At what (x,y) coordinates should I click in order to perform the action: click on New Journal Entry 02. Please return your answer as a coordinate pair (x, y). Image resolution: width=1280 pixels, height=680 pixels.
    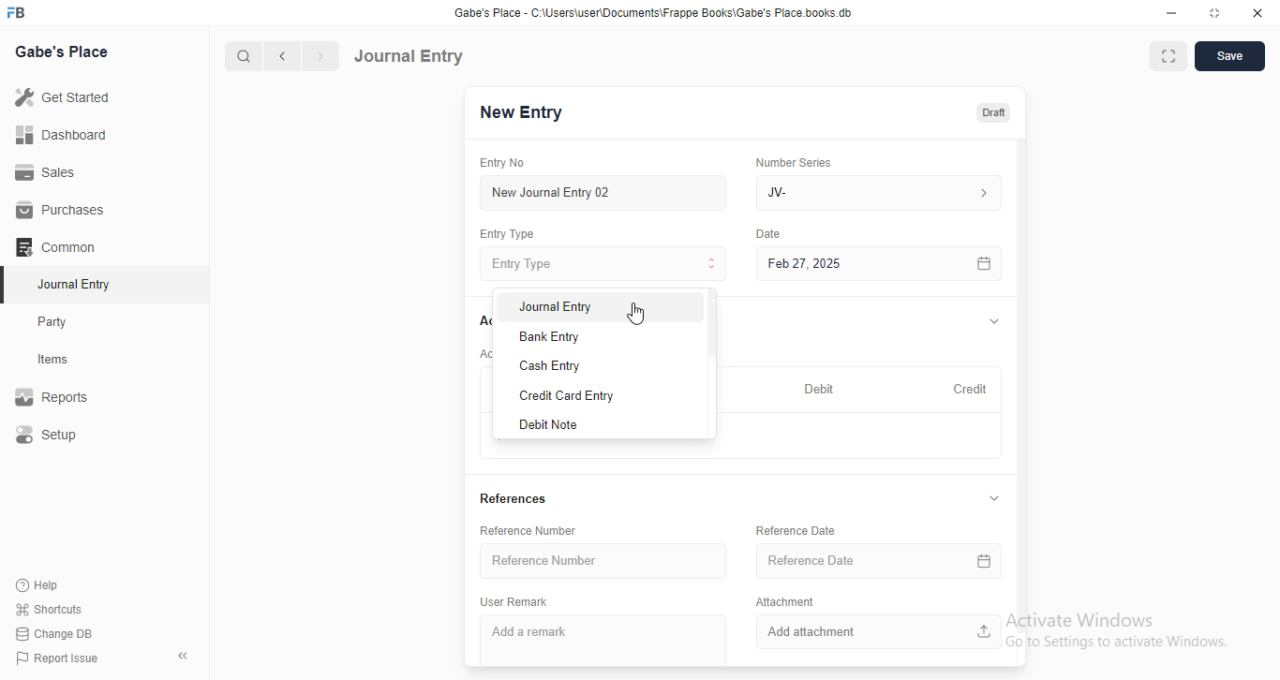
    Looking at the image, I should click on (605, 193).